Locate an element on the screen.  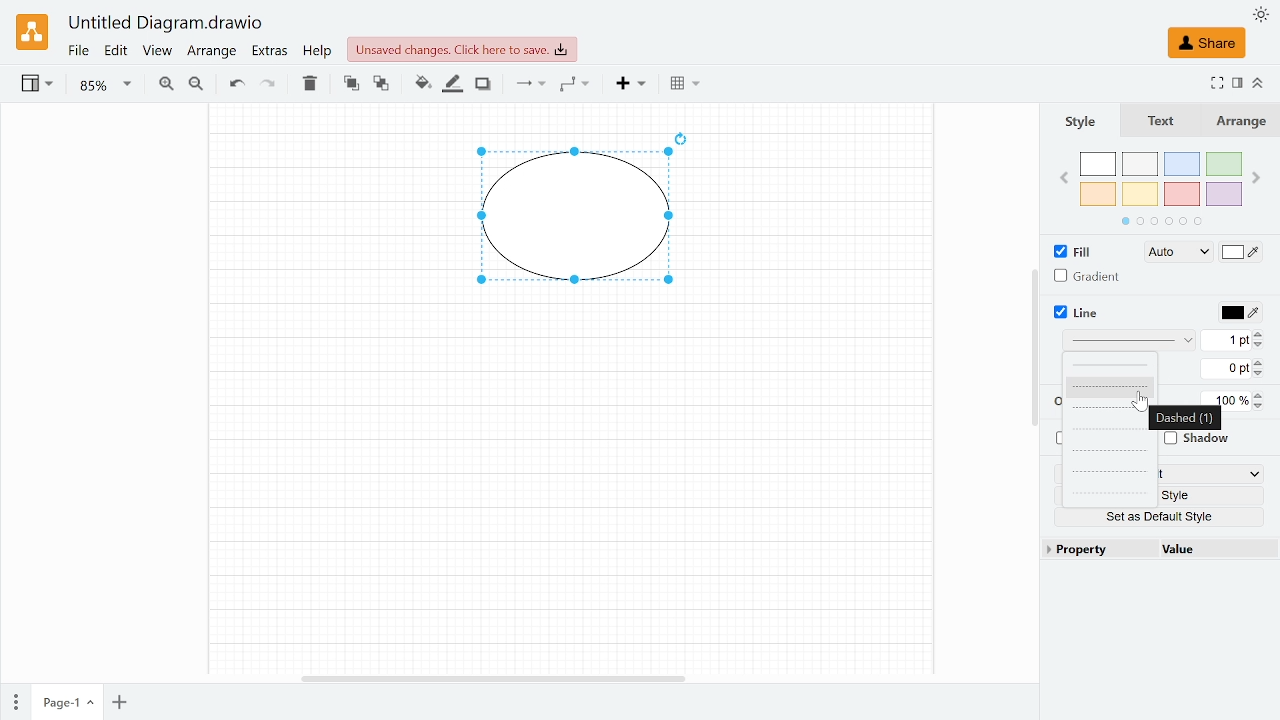
File is located at coordinates (78, 51).